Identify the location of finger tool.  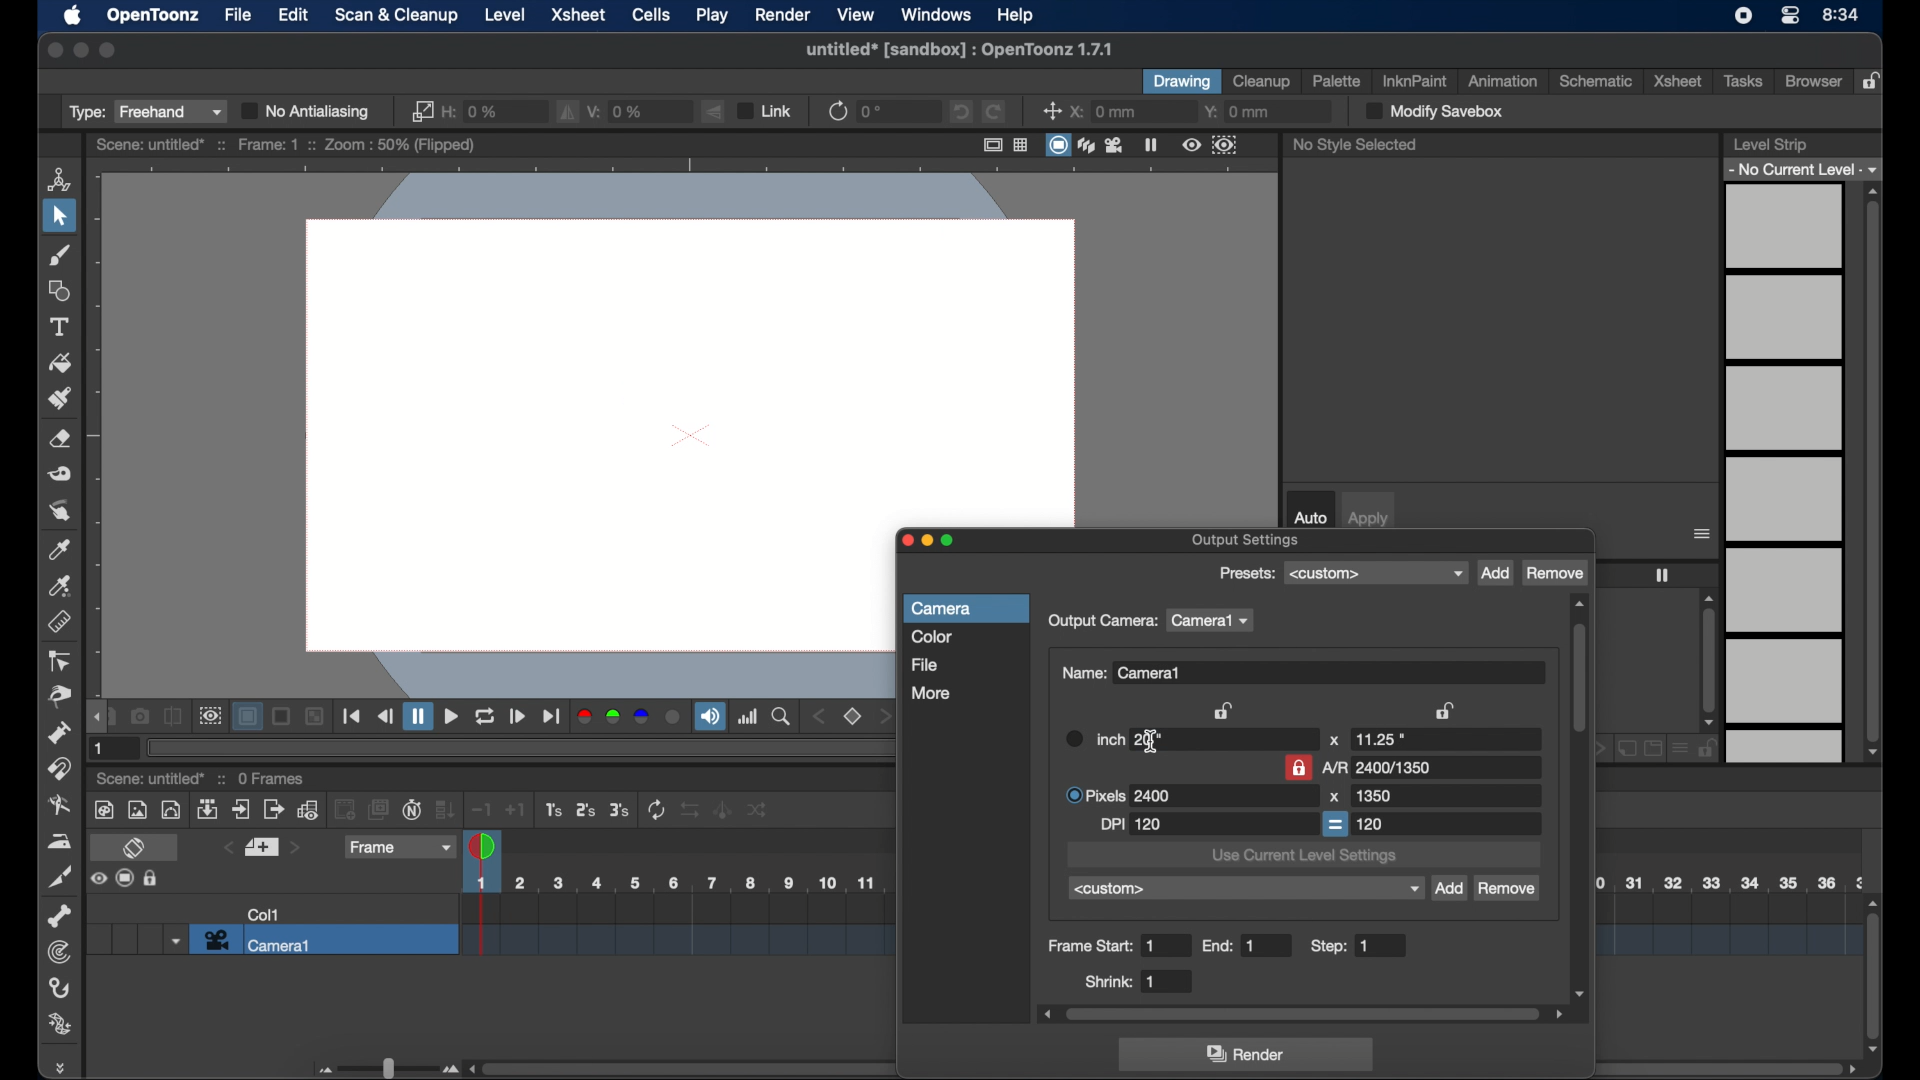
(60, 511).